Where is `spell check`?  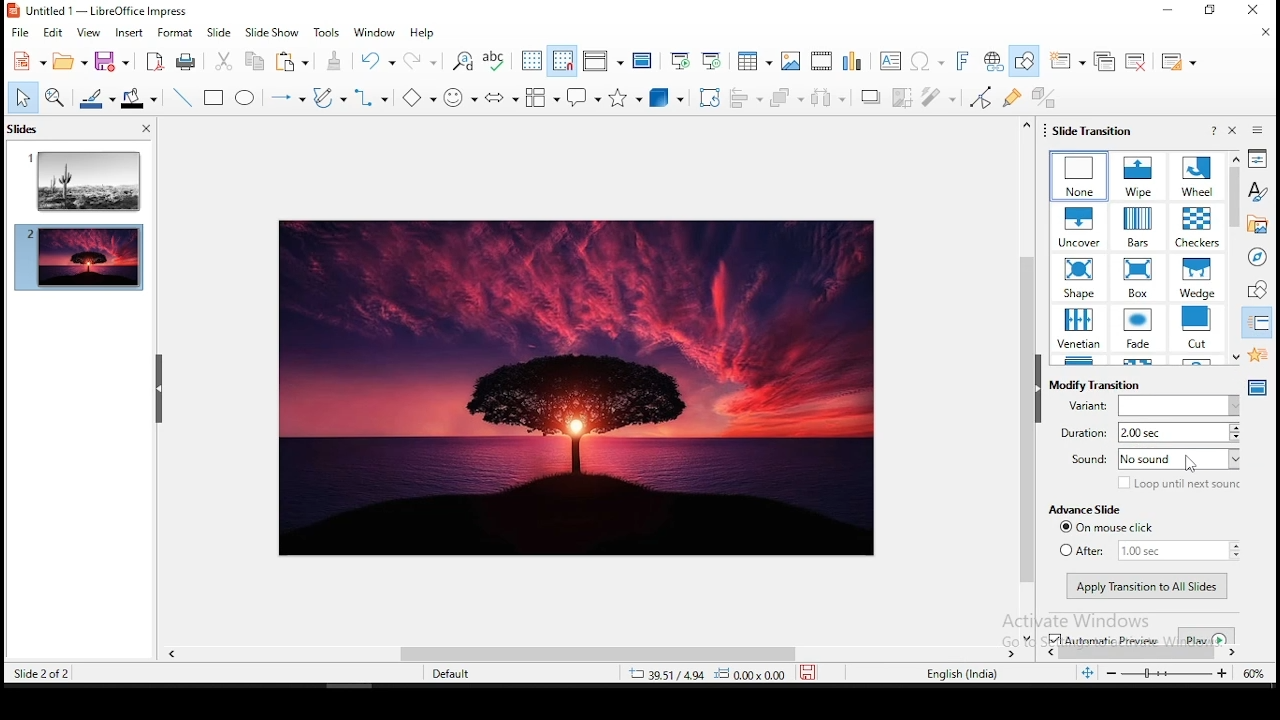
spell check is located at coordinates (498, 62).